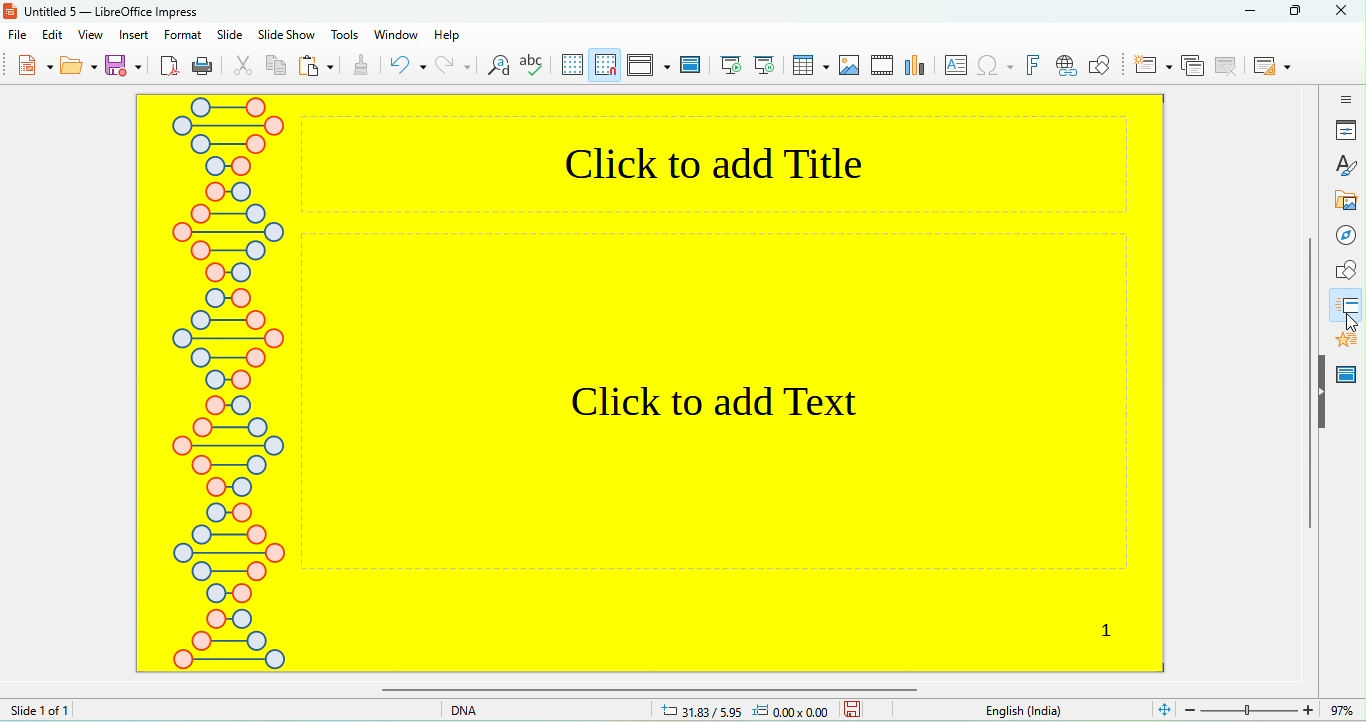 The width and height of the screenshot is (1366, 722). I want to click on minimize, so click(1245, 13).